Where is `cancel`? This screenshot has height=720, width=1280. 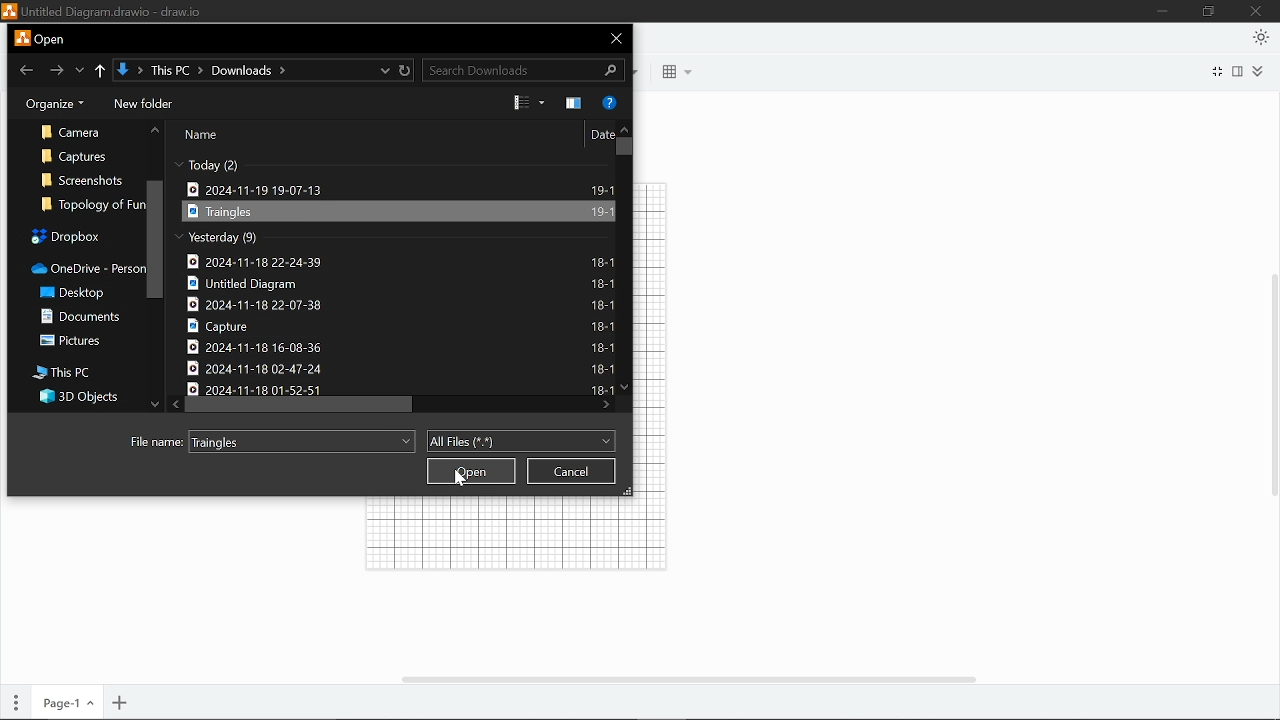 cancel is located at coordinates (571, 470).